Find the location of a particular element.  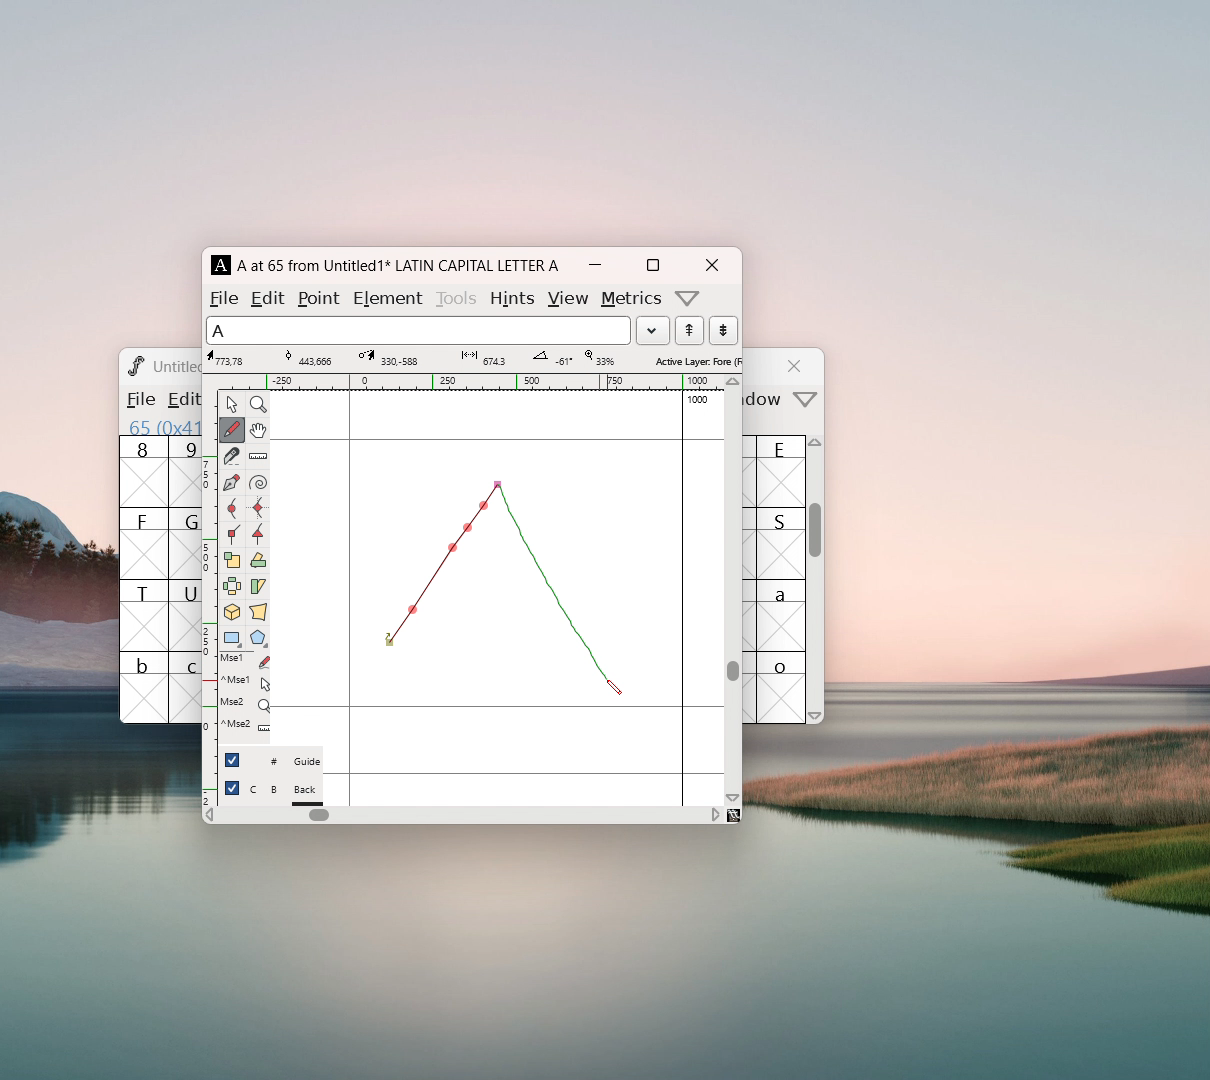

 is located at coordinates (180, 401).